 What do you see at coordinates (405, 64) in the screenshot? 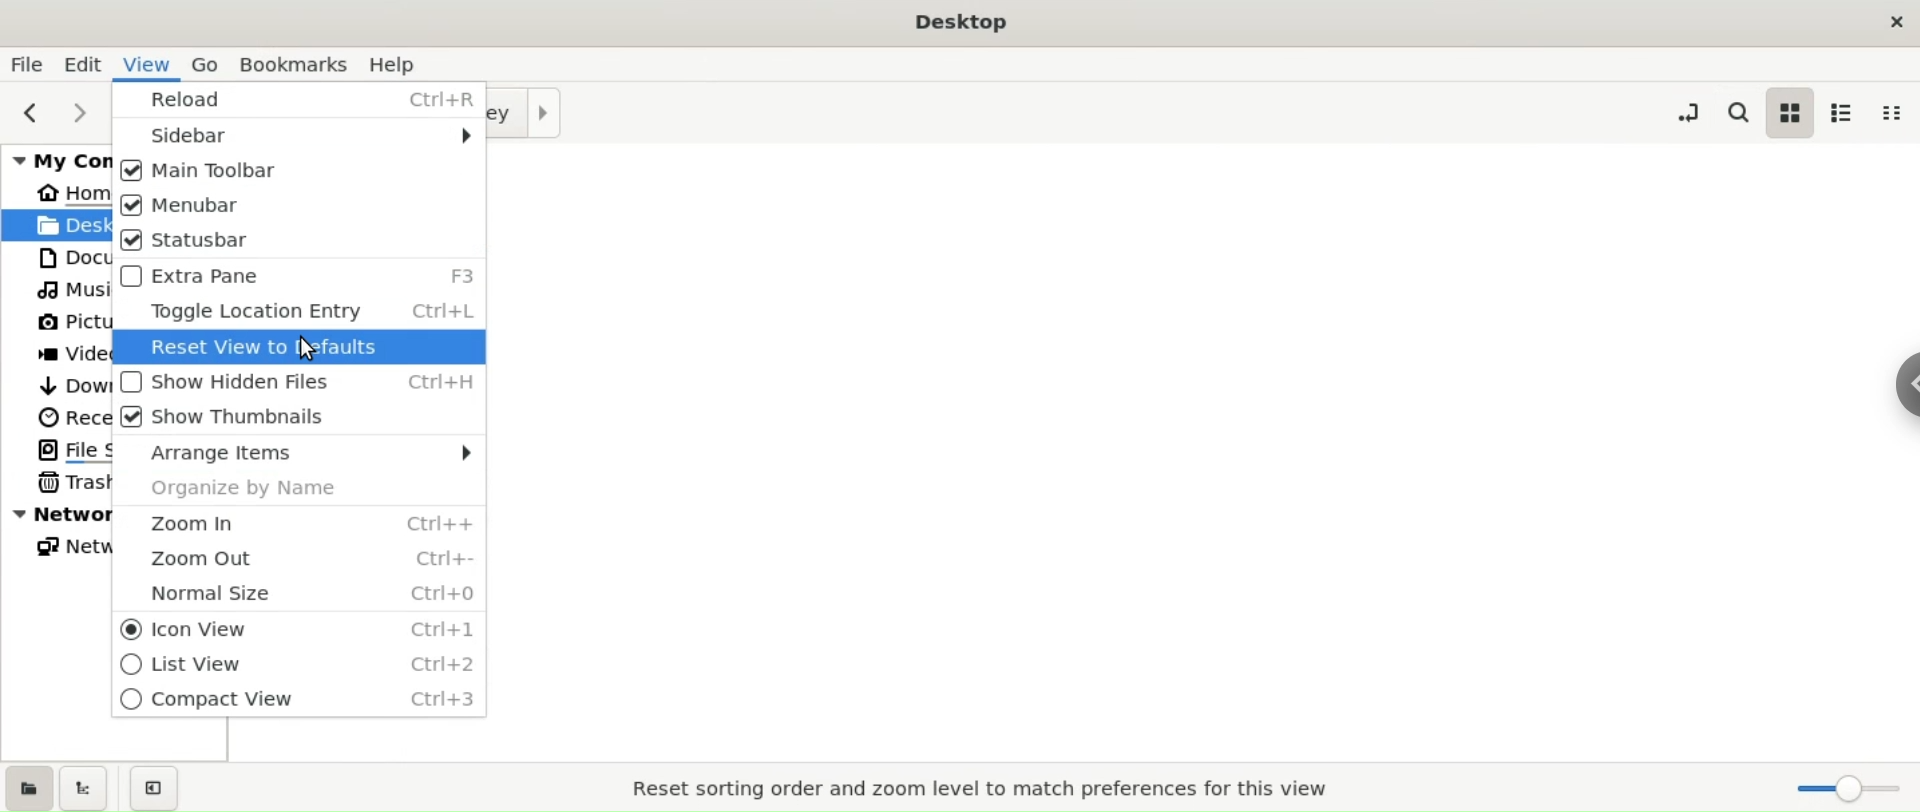
I see `help` at bounding box center [405, 64].